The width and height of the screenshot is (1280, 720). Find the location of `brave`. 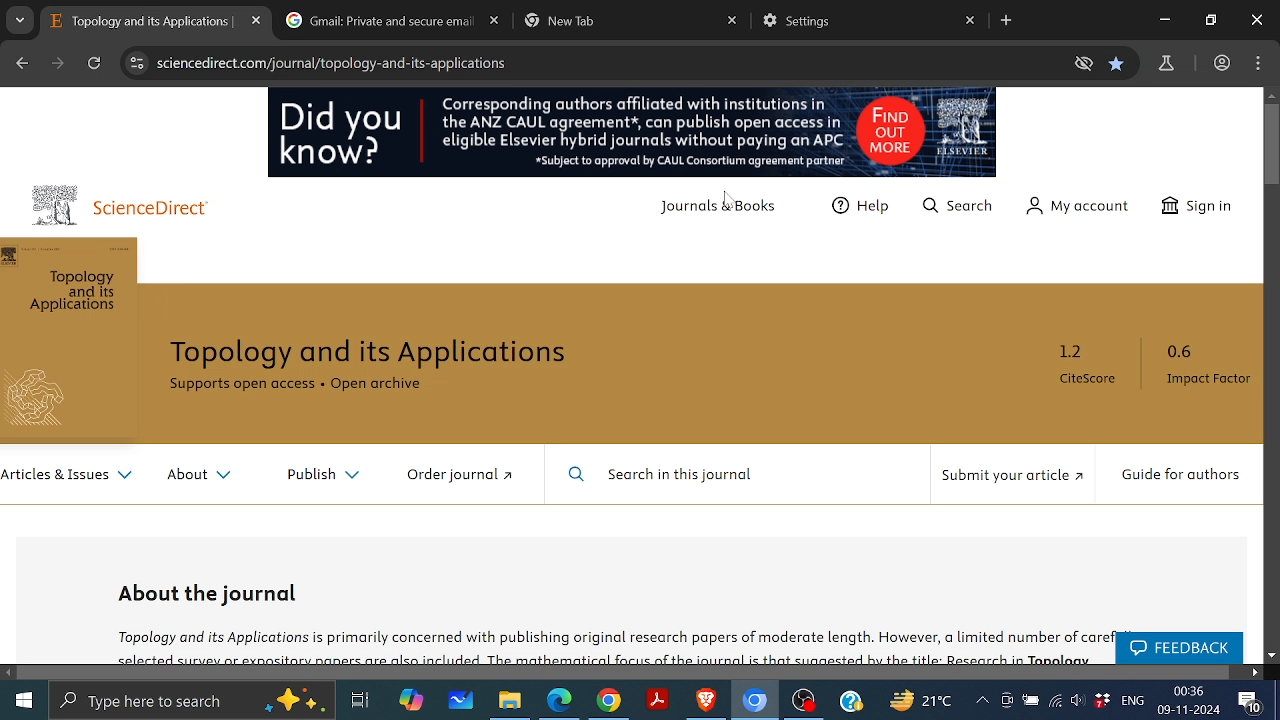

brave is located at coordinates (706, 702).